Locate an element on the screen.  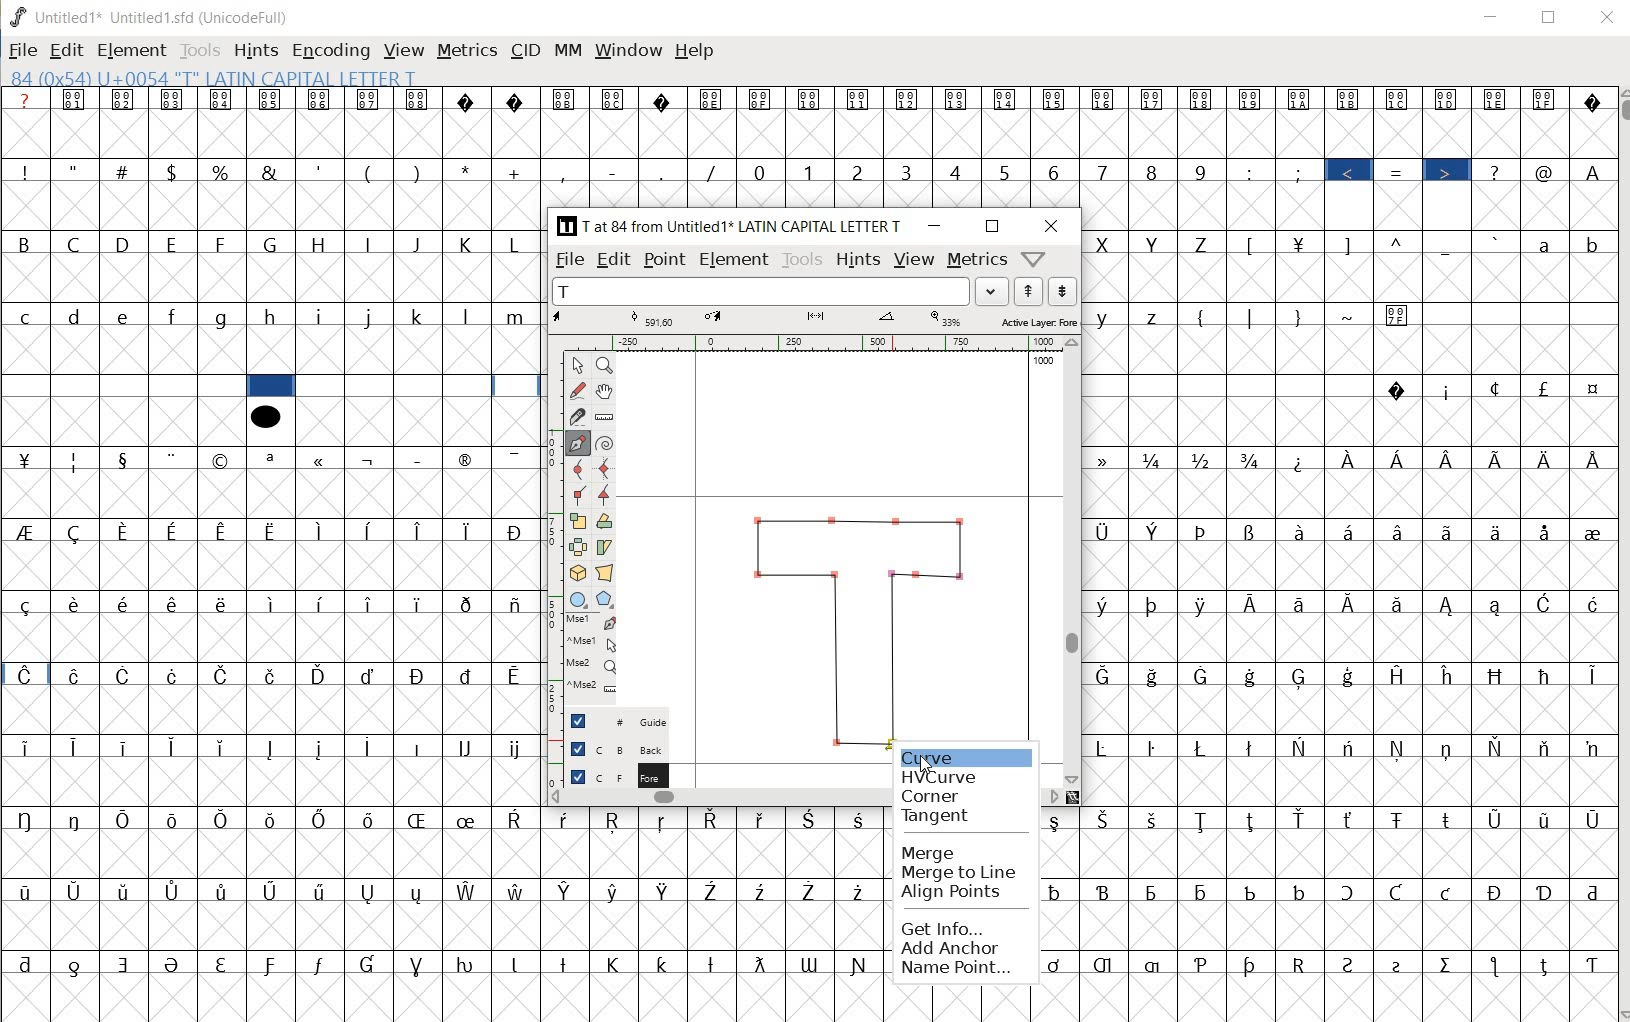
Symbol is located at coordinates (1301, 676).